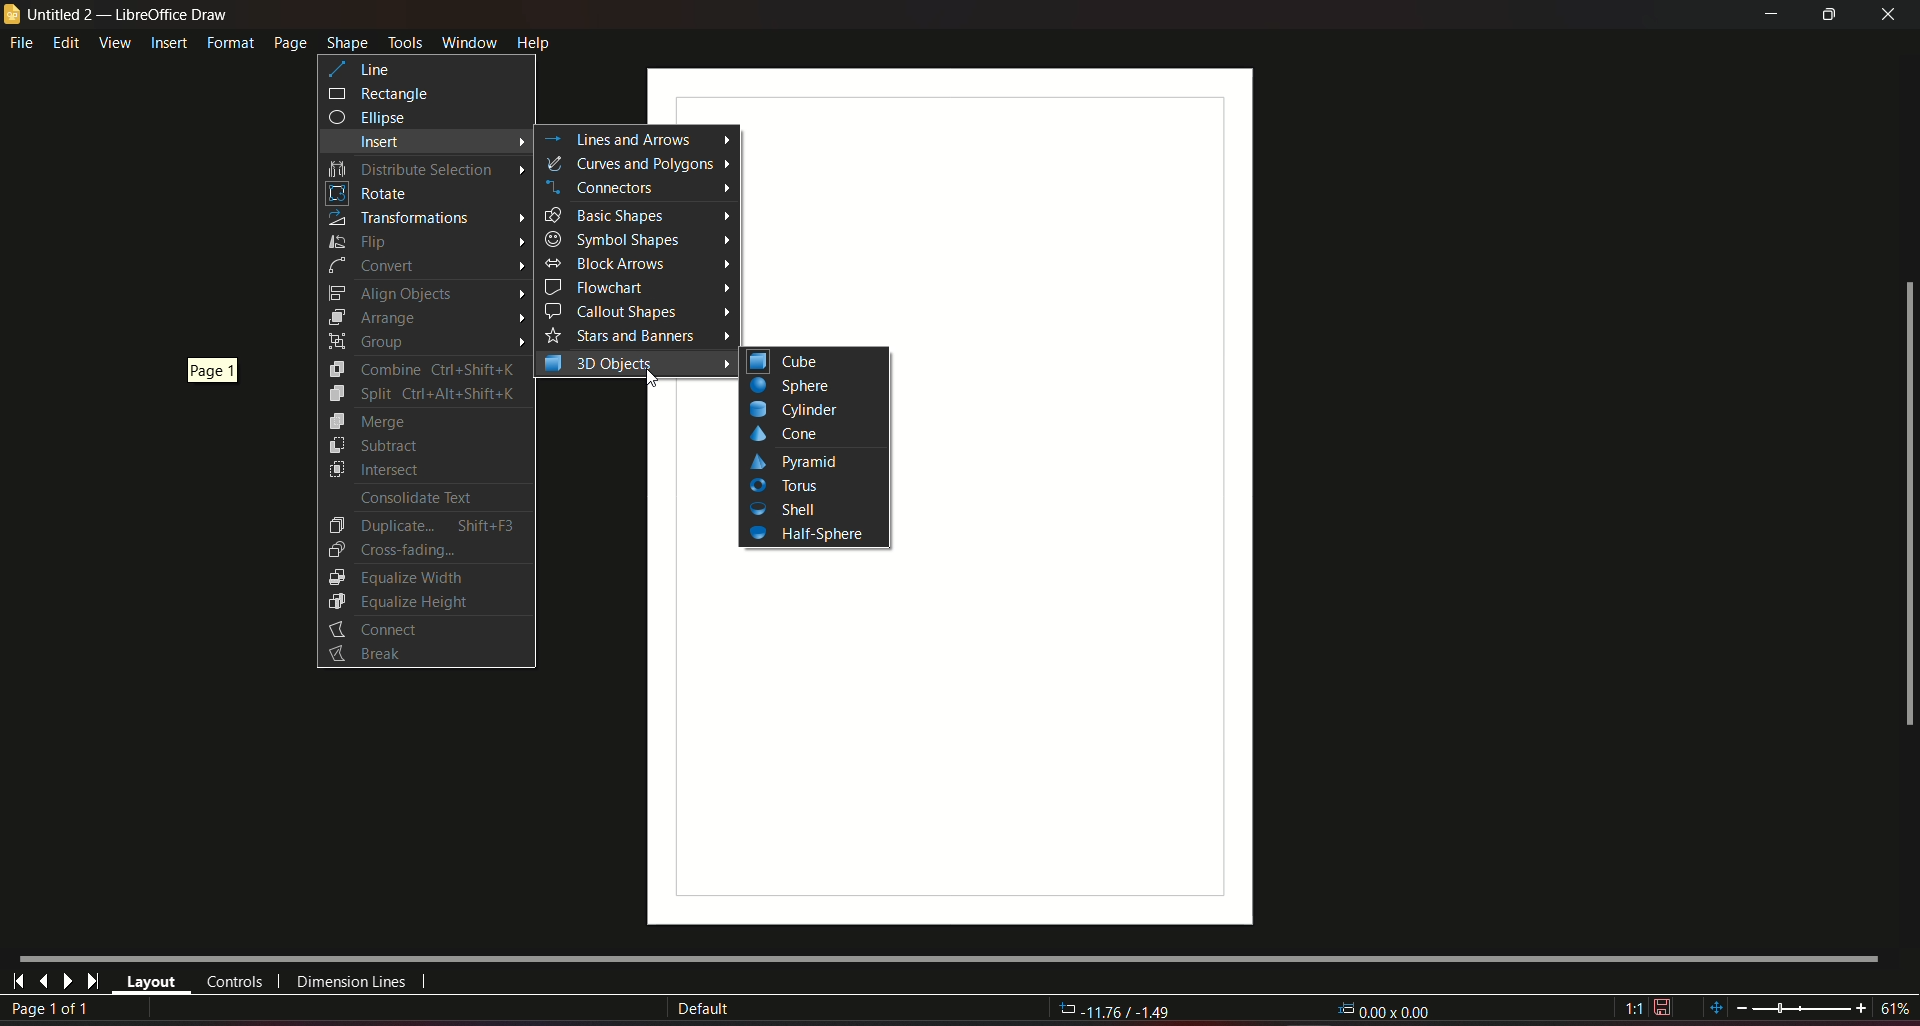 Image resolution: width=1920 pixels, height=1026 pixels. What do you see at coordinates (379, 629) in the screenshot?
I see `Connect` at bounding box center [379, 629].